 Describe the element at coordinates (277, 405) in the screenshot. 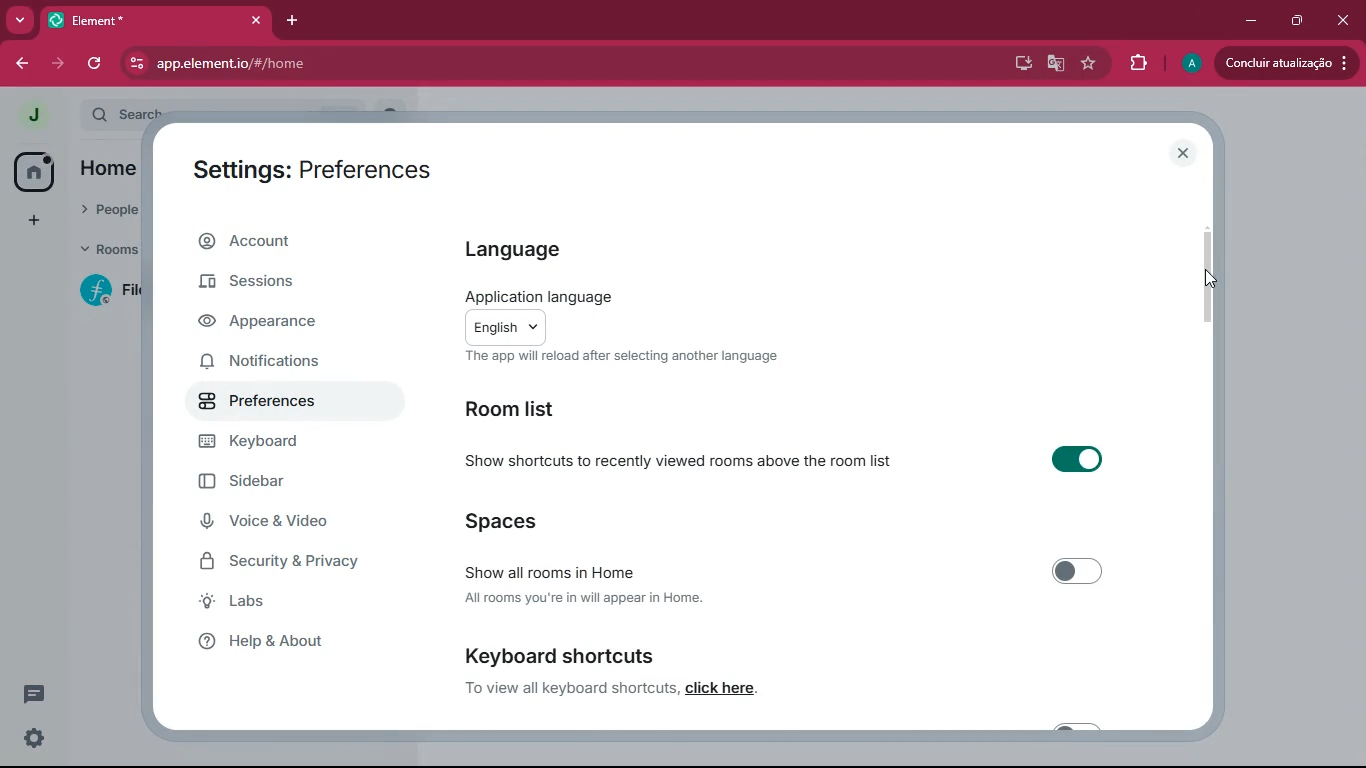

I see `preferences` at that location.